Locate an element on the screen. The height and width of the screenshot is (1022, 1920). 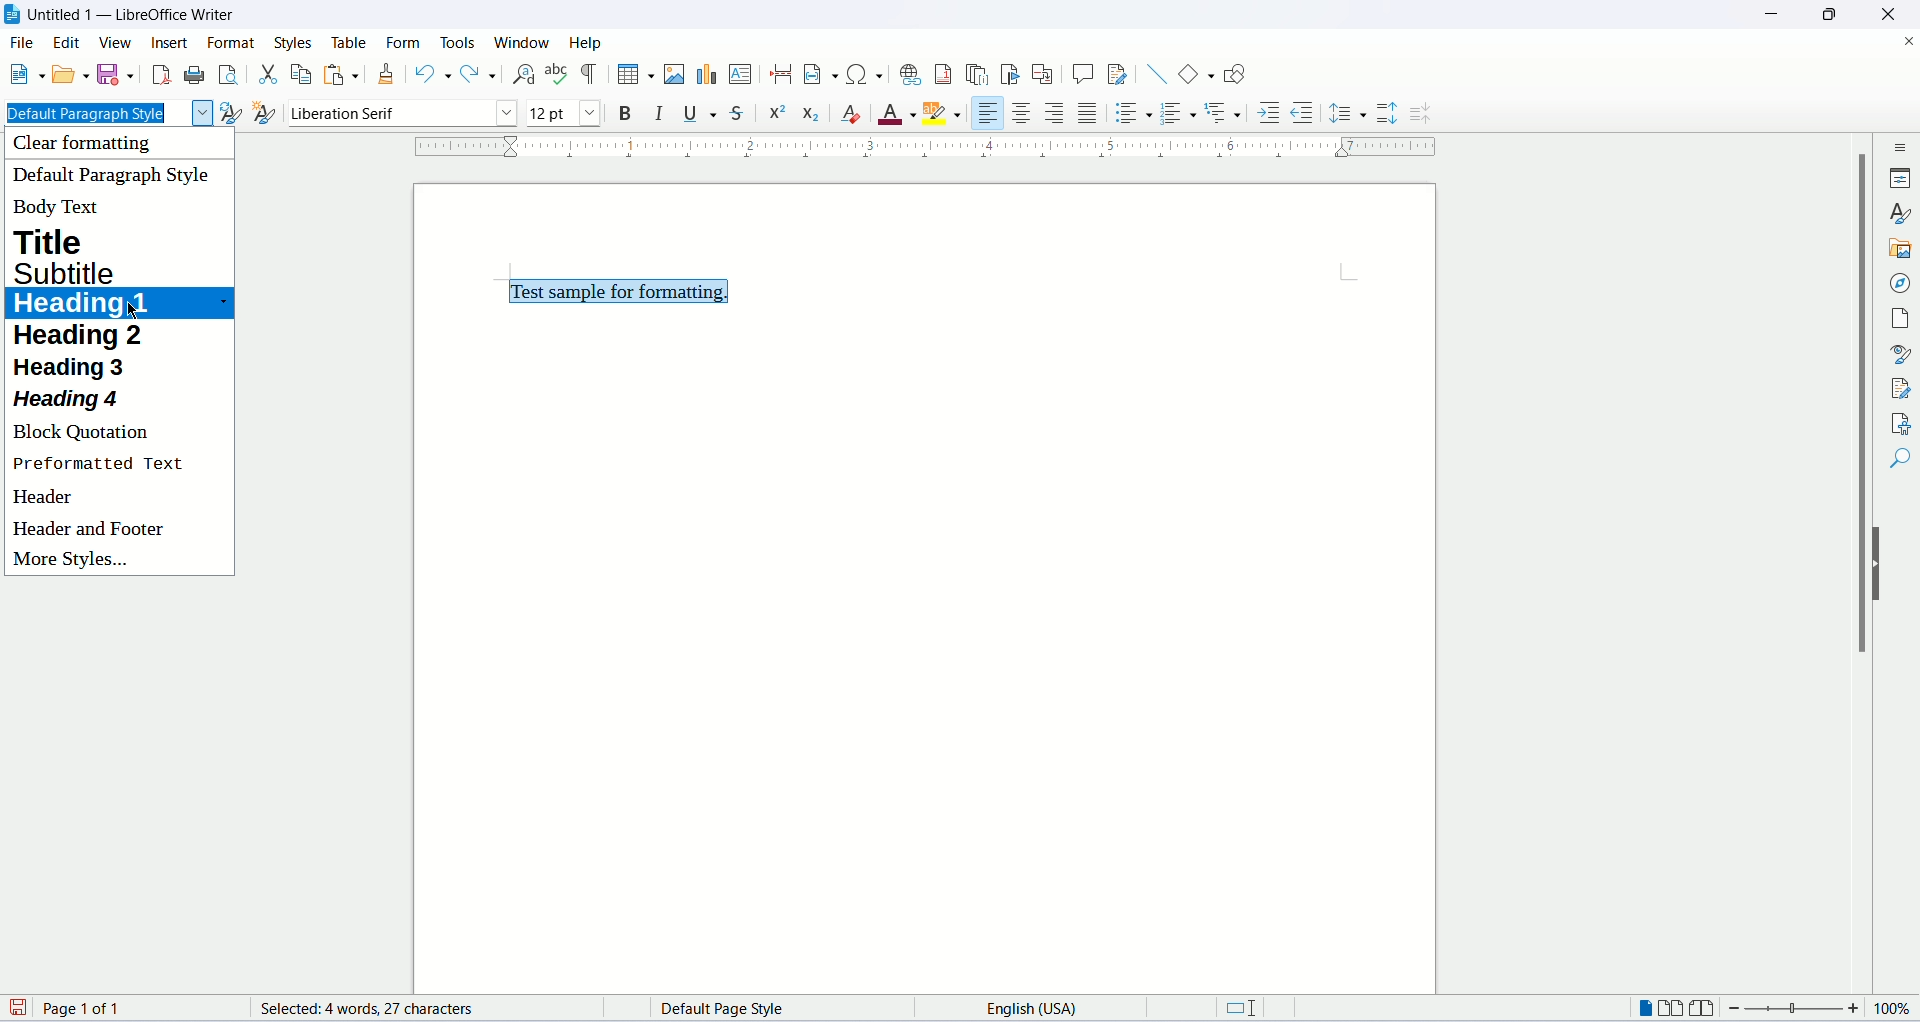
gallery is located at coordinates (1902, 252).